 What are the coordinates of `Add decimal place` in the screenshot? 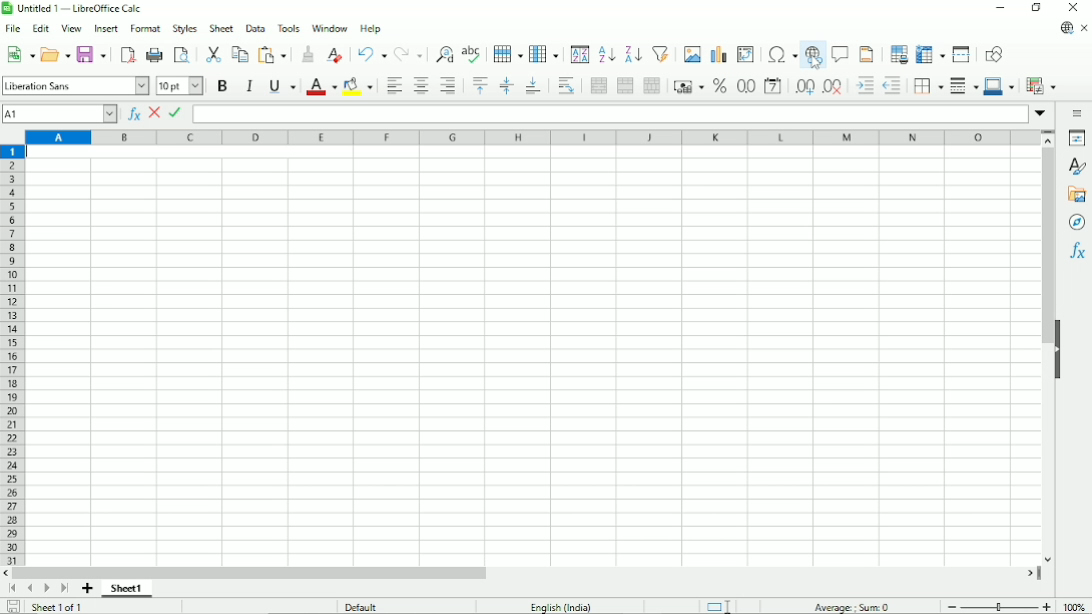 It's located at (804, 86).